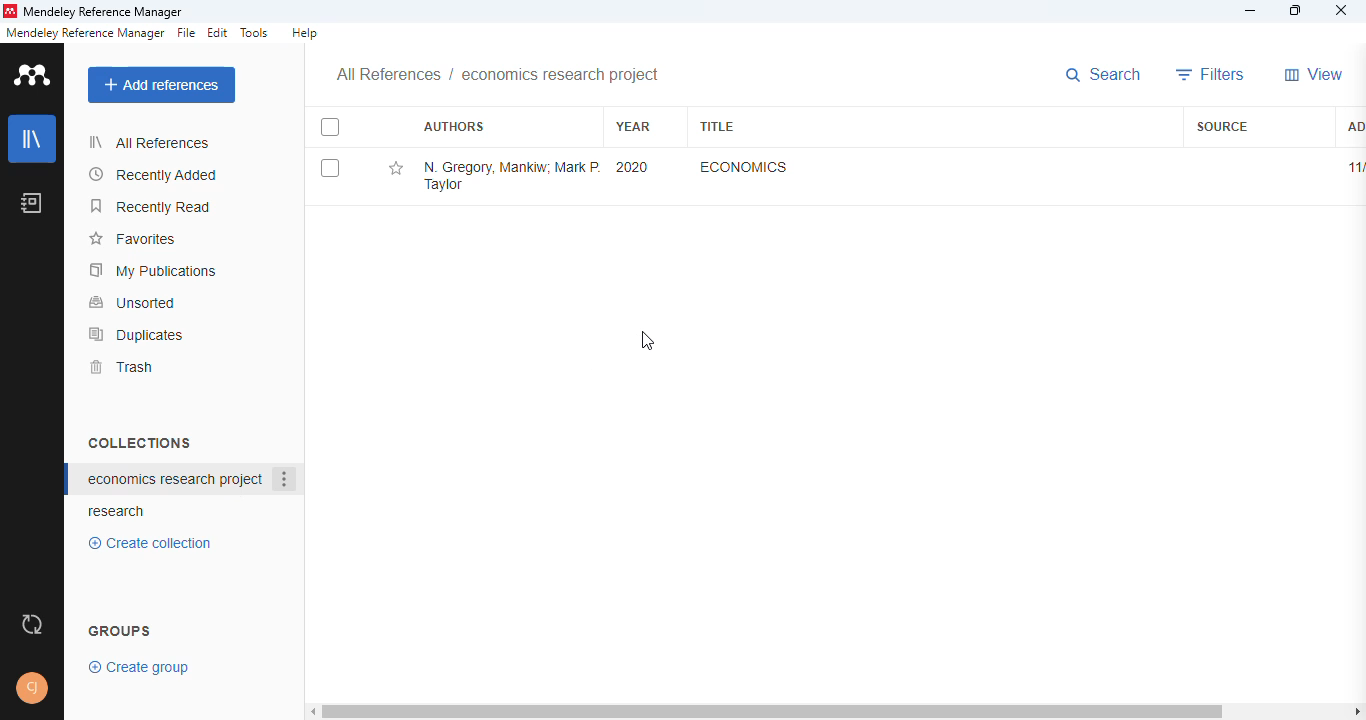 Image resolution: width=1366 pixels, height=720 pixels. Describe the element at coordinates (456, 127) in the screenshot. I see `authors` at that location.